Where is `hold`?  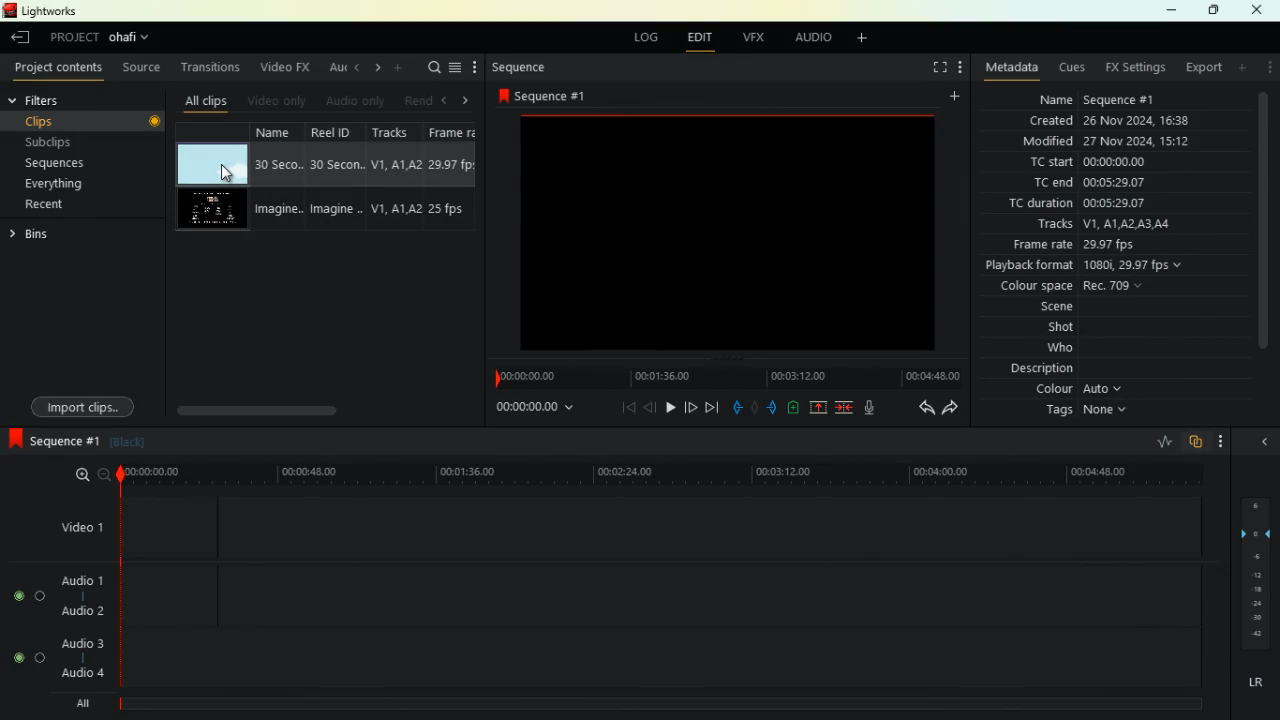 hold is located at coordinates (753, 408).